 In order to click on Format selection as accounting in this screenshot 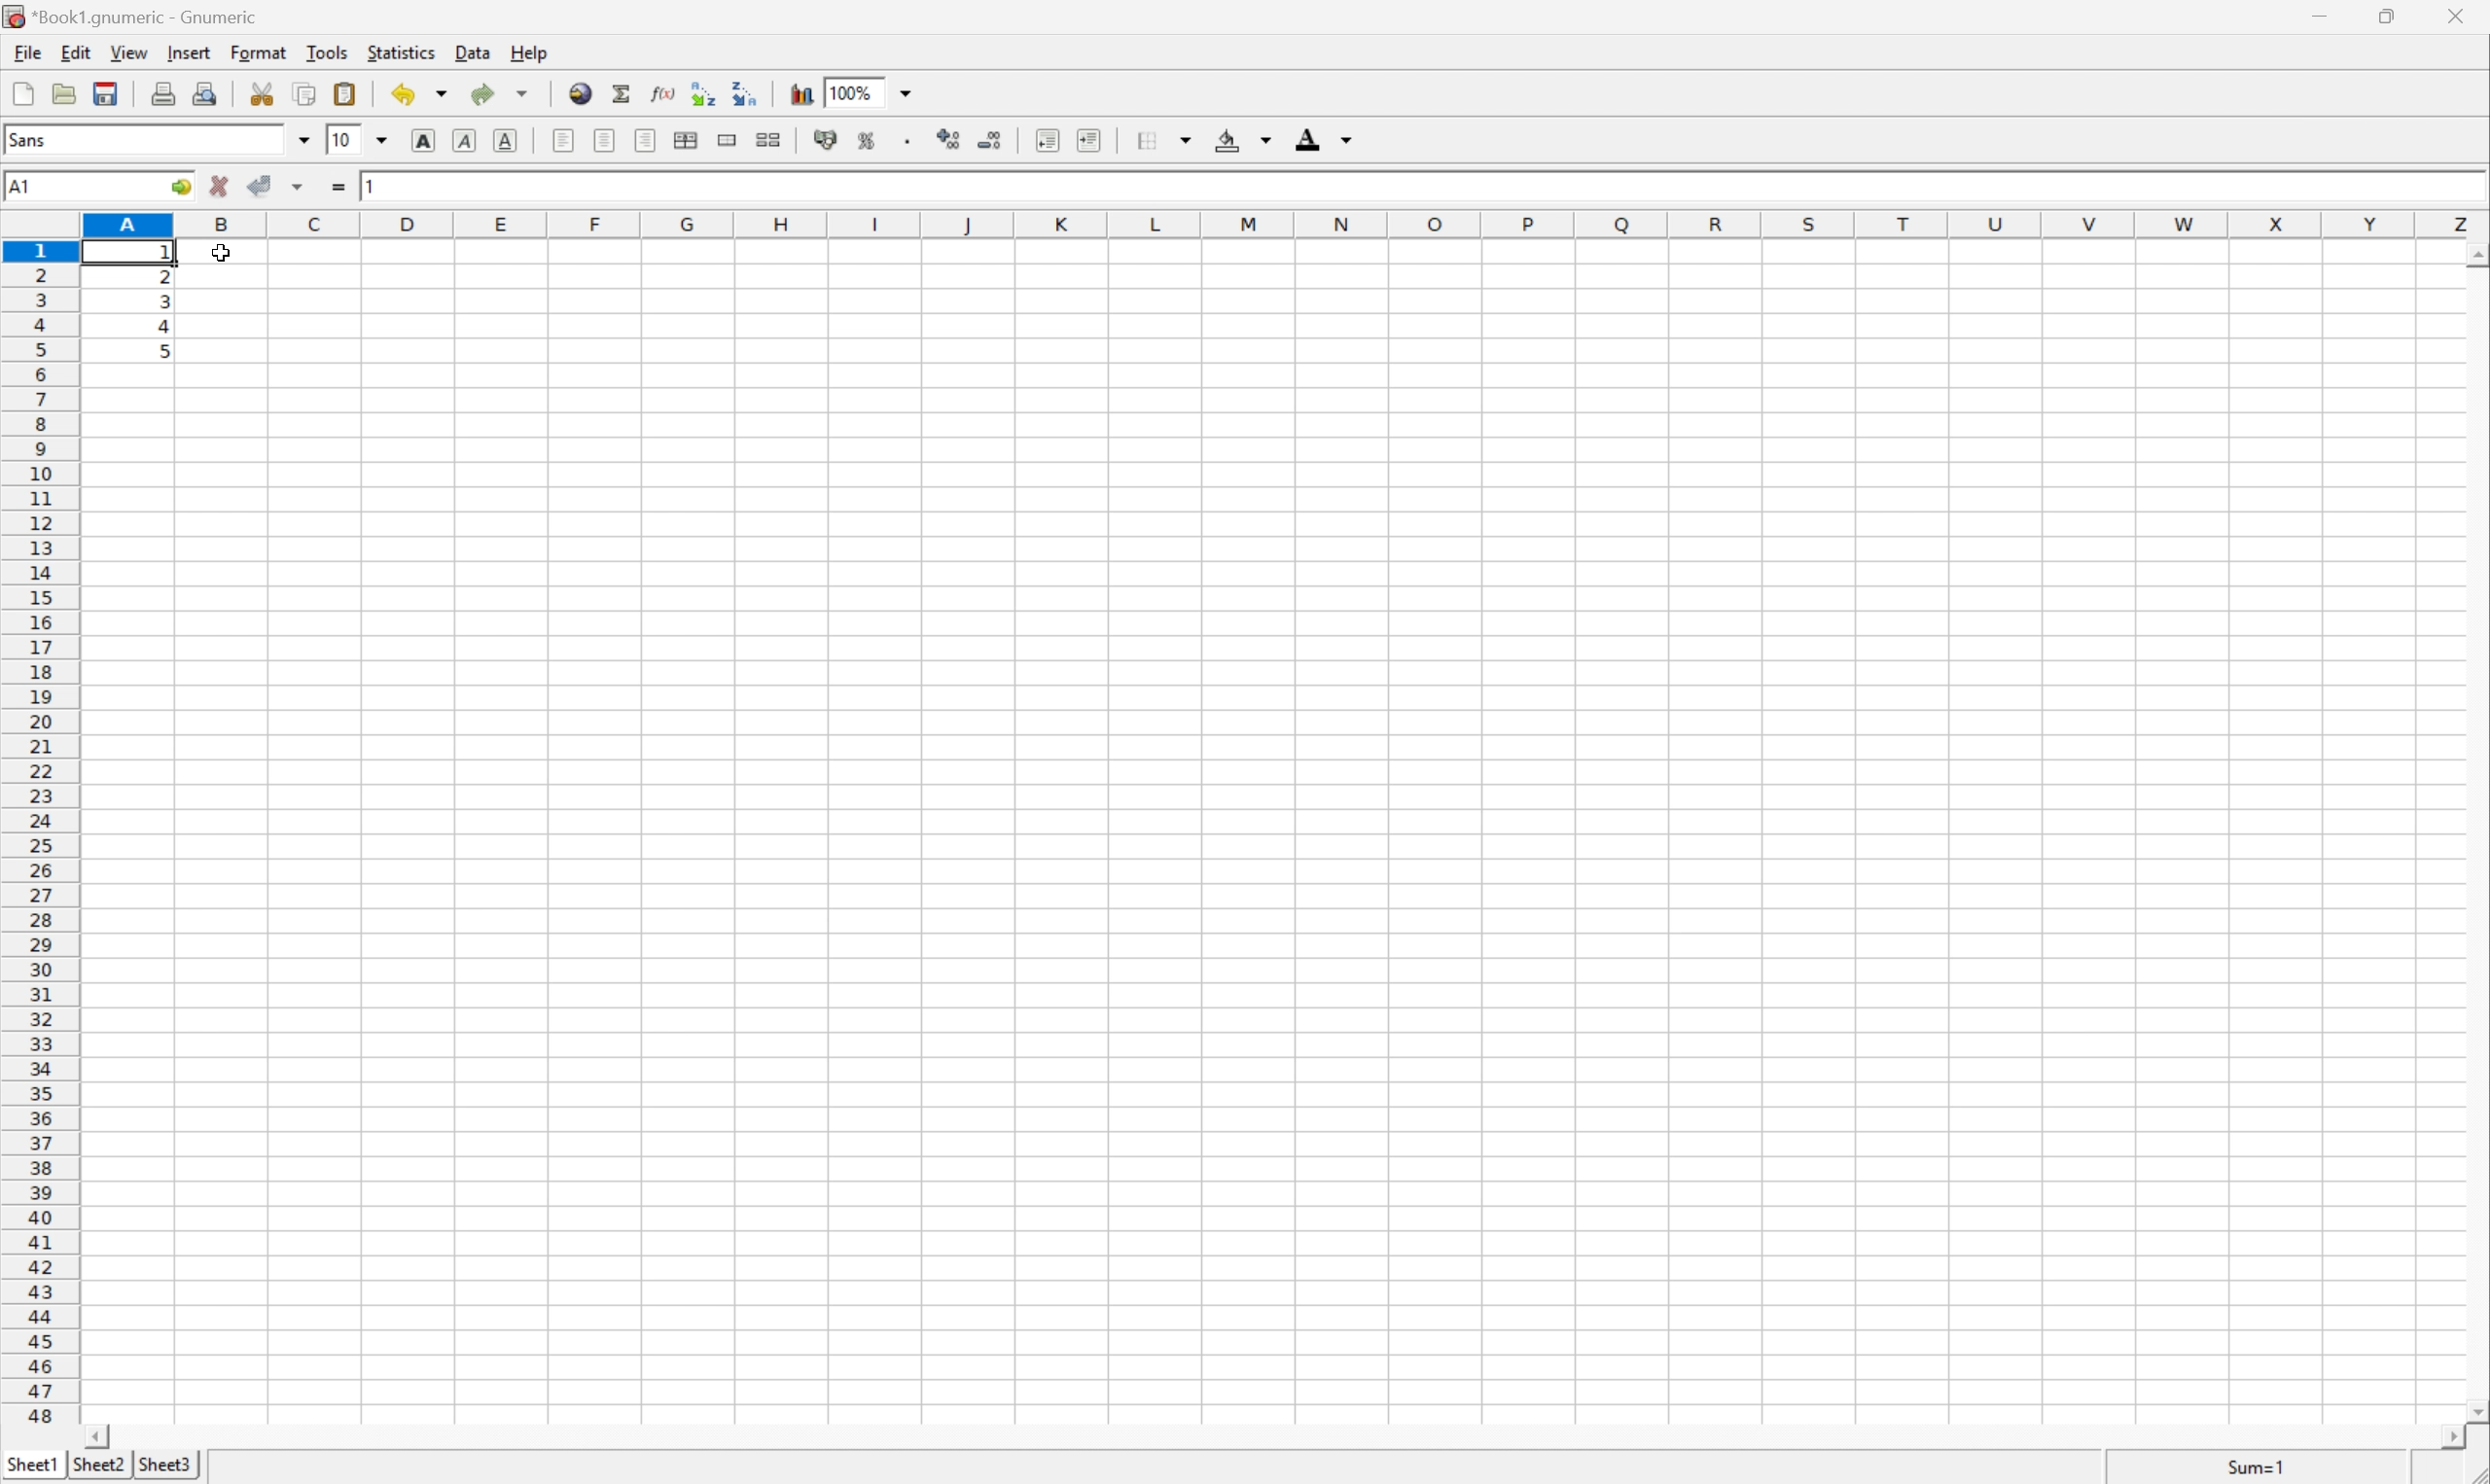, I will do `click(823, 139)`.